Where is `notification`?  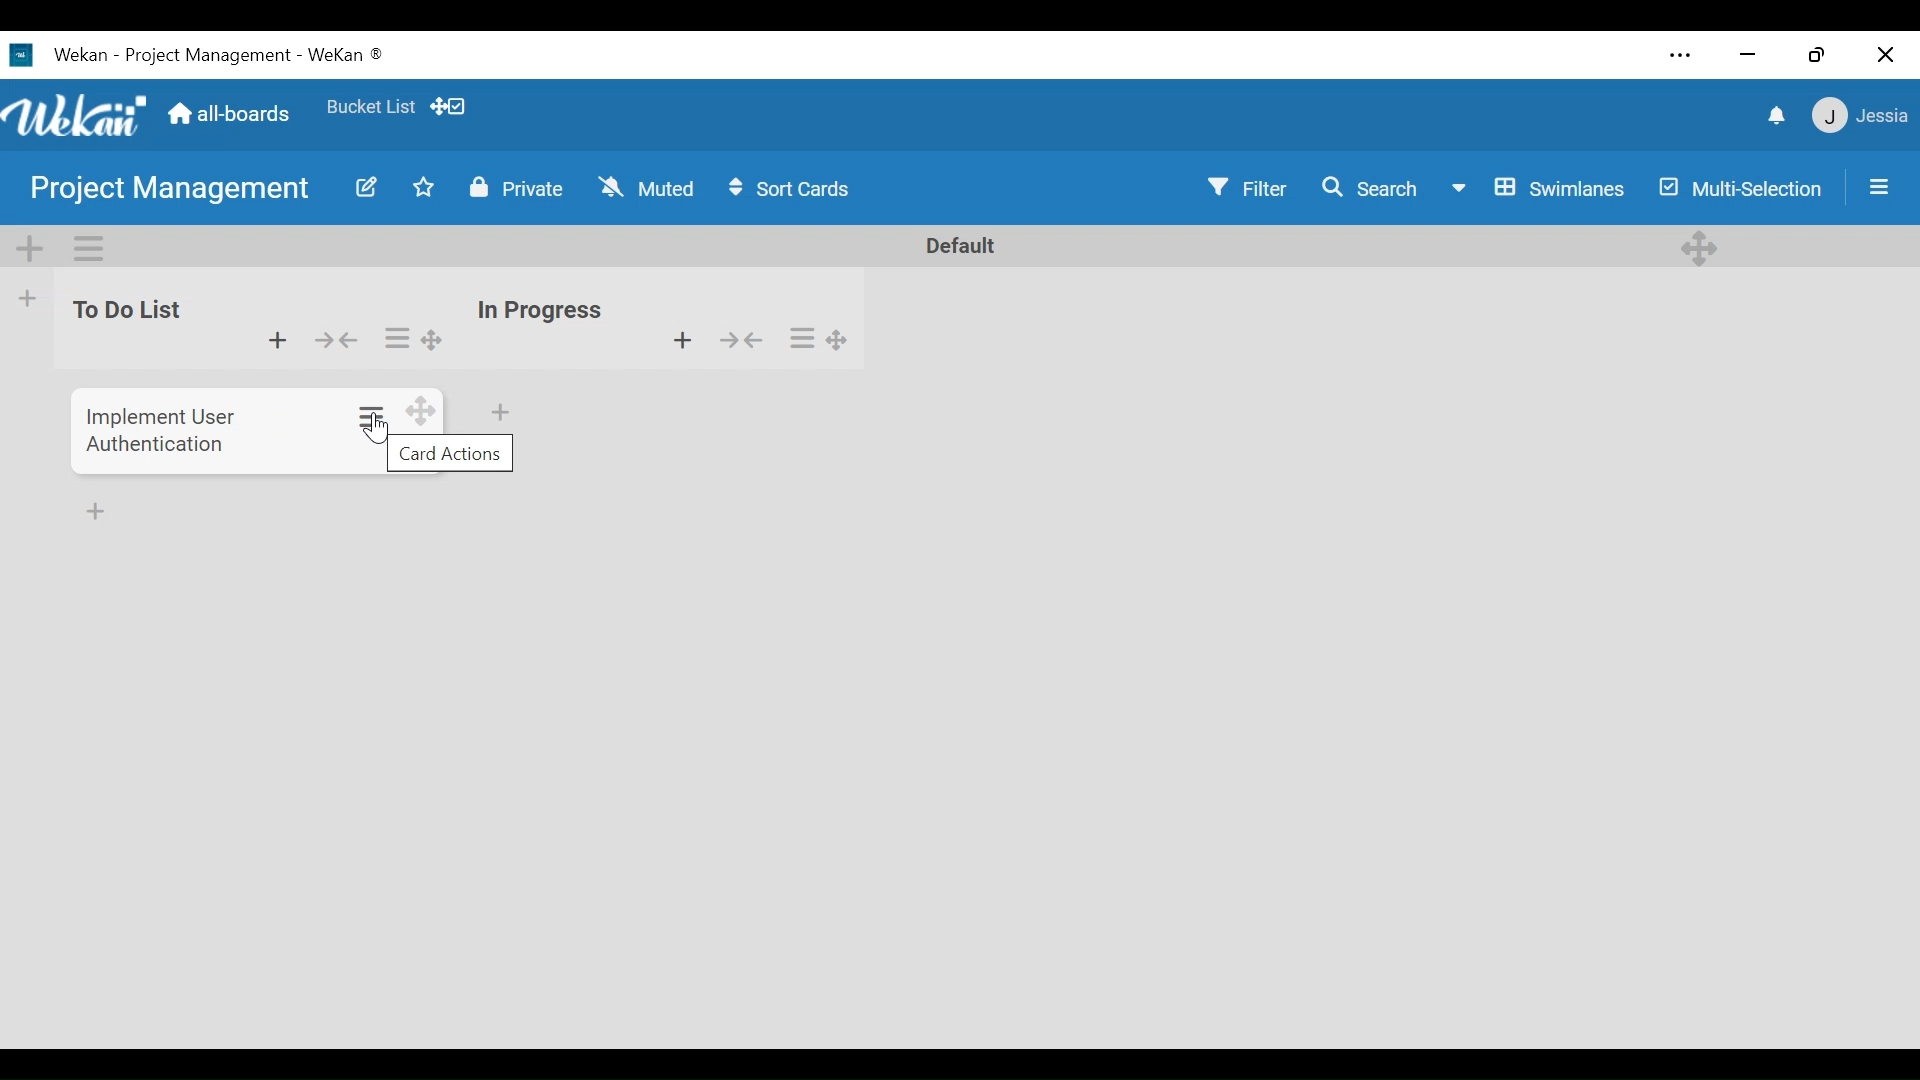 notification is located at coordinates (1775, 116).